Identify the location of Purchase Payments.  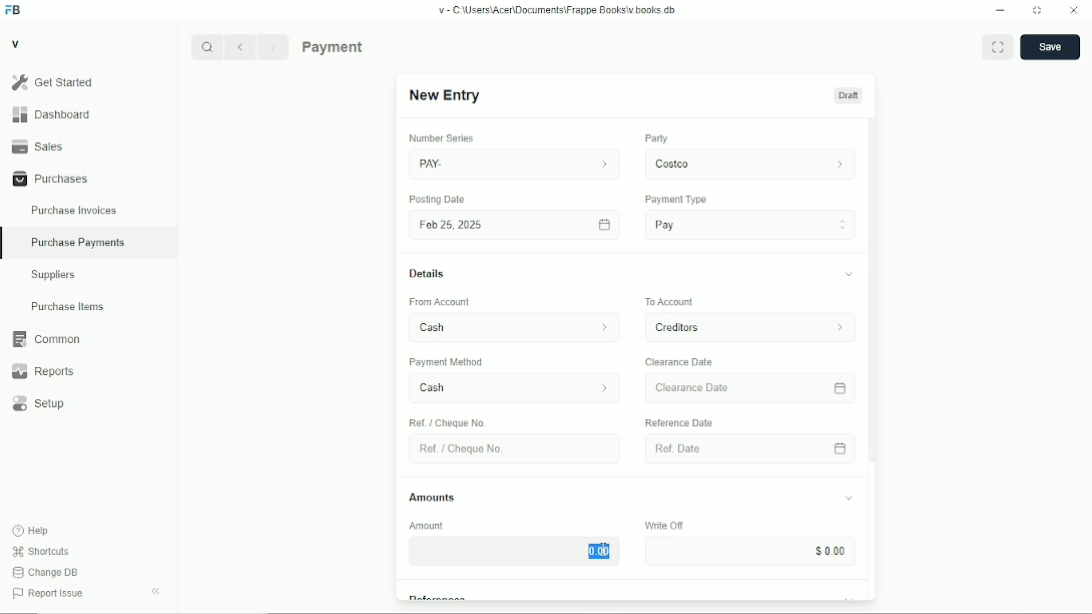
(89, 244).